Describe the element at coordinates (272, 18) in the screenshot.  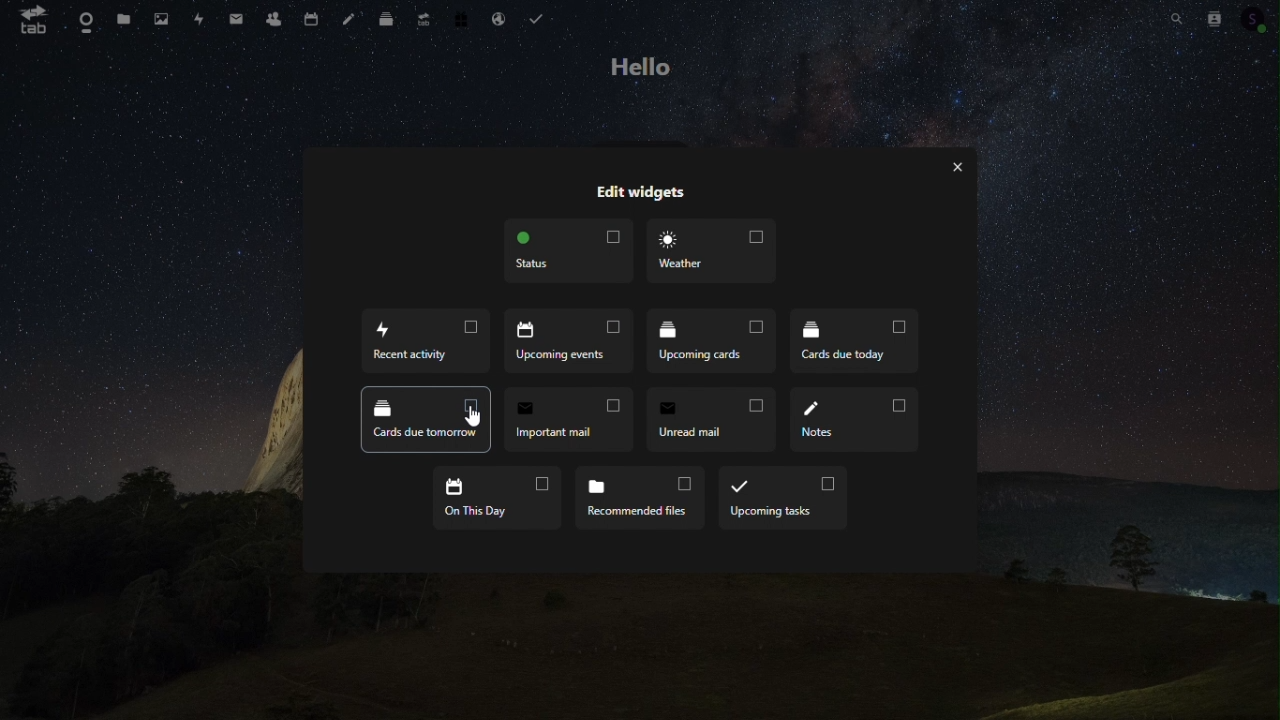
I see `Contacts` at that location.